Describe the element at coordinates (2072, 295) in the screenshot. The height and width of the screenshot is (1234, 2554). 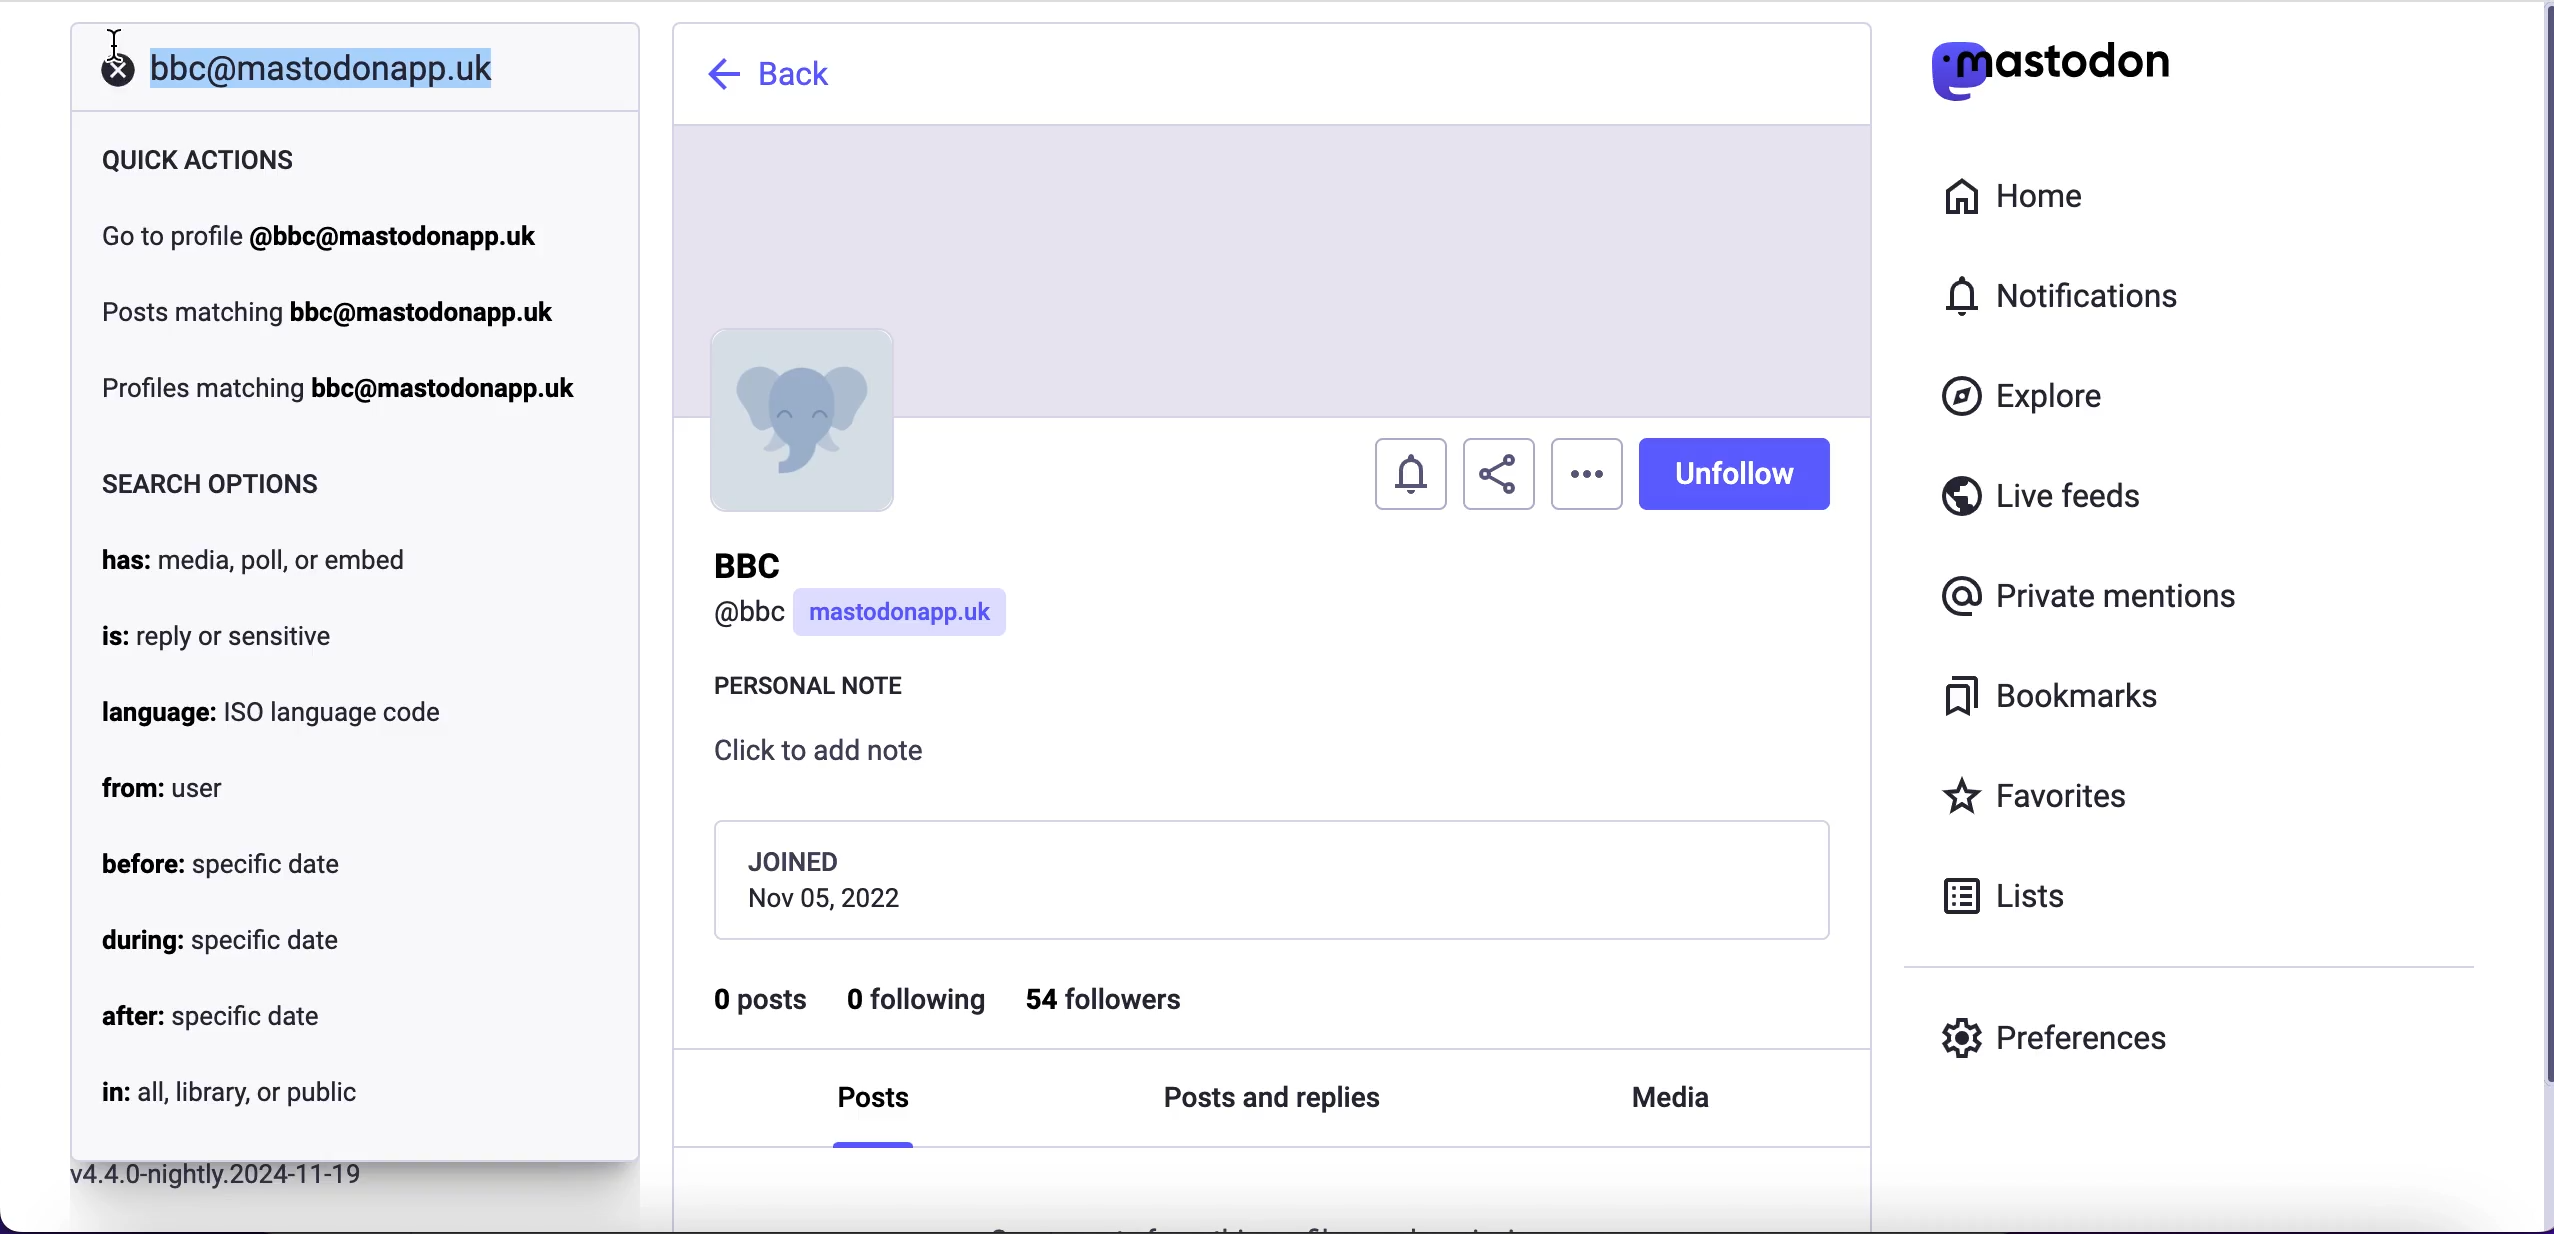
I see `notifications` at that location.